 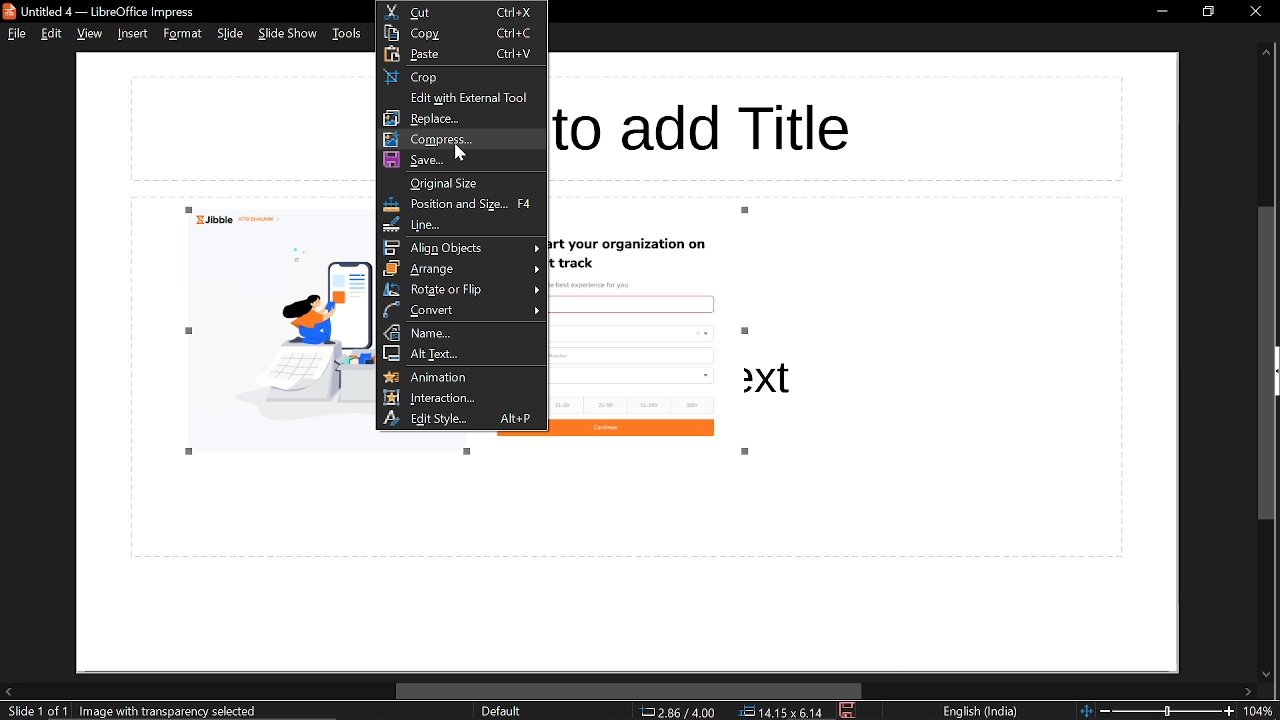 I want to click on Alt text, so click(x=462, y=354).